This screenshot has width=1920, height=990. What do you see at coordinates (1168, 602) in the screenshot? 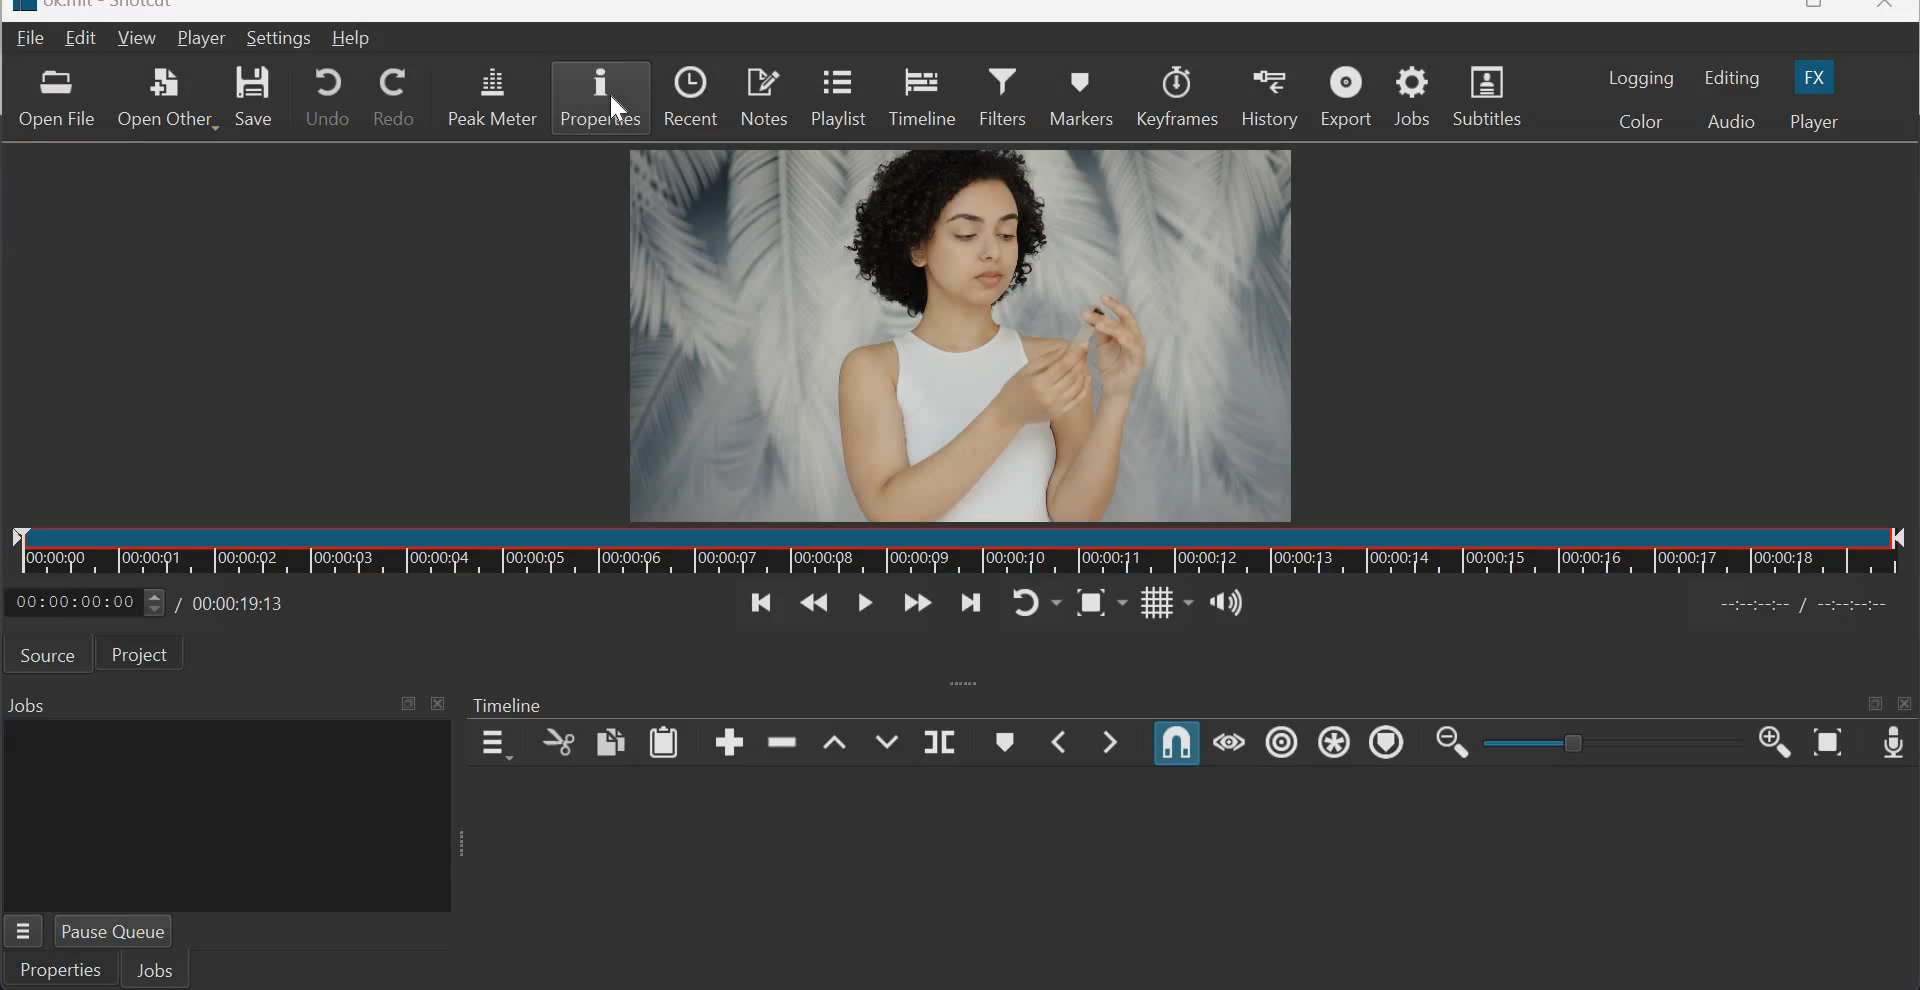
I see `Toggle grid display on the player` at bounding box center [1168, 602].